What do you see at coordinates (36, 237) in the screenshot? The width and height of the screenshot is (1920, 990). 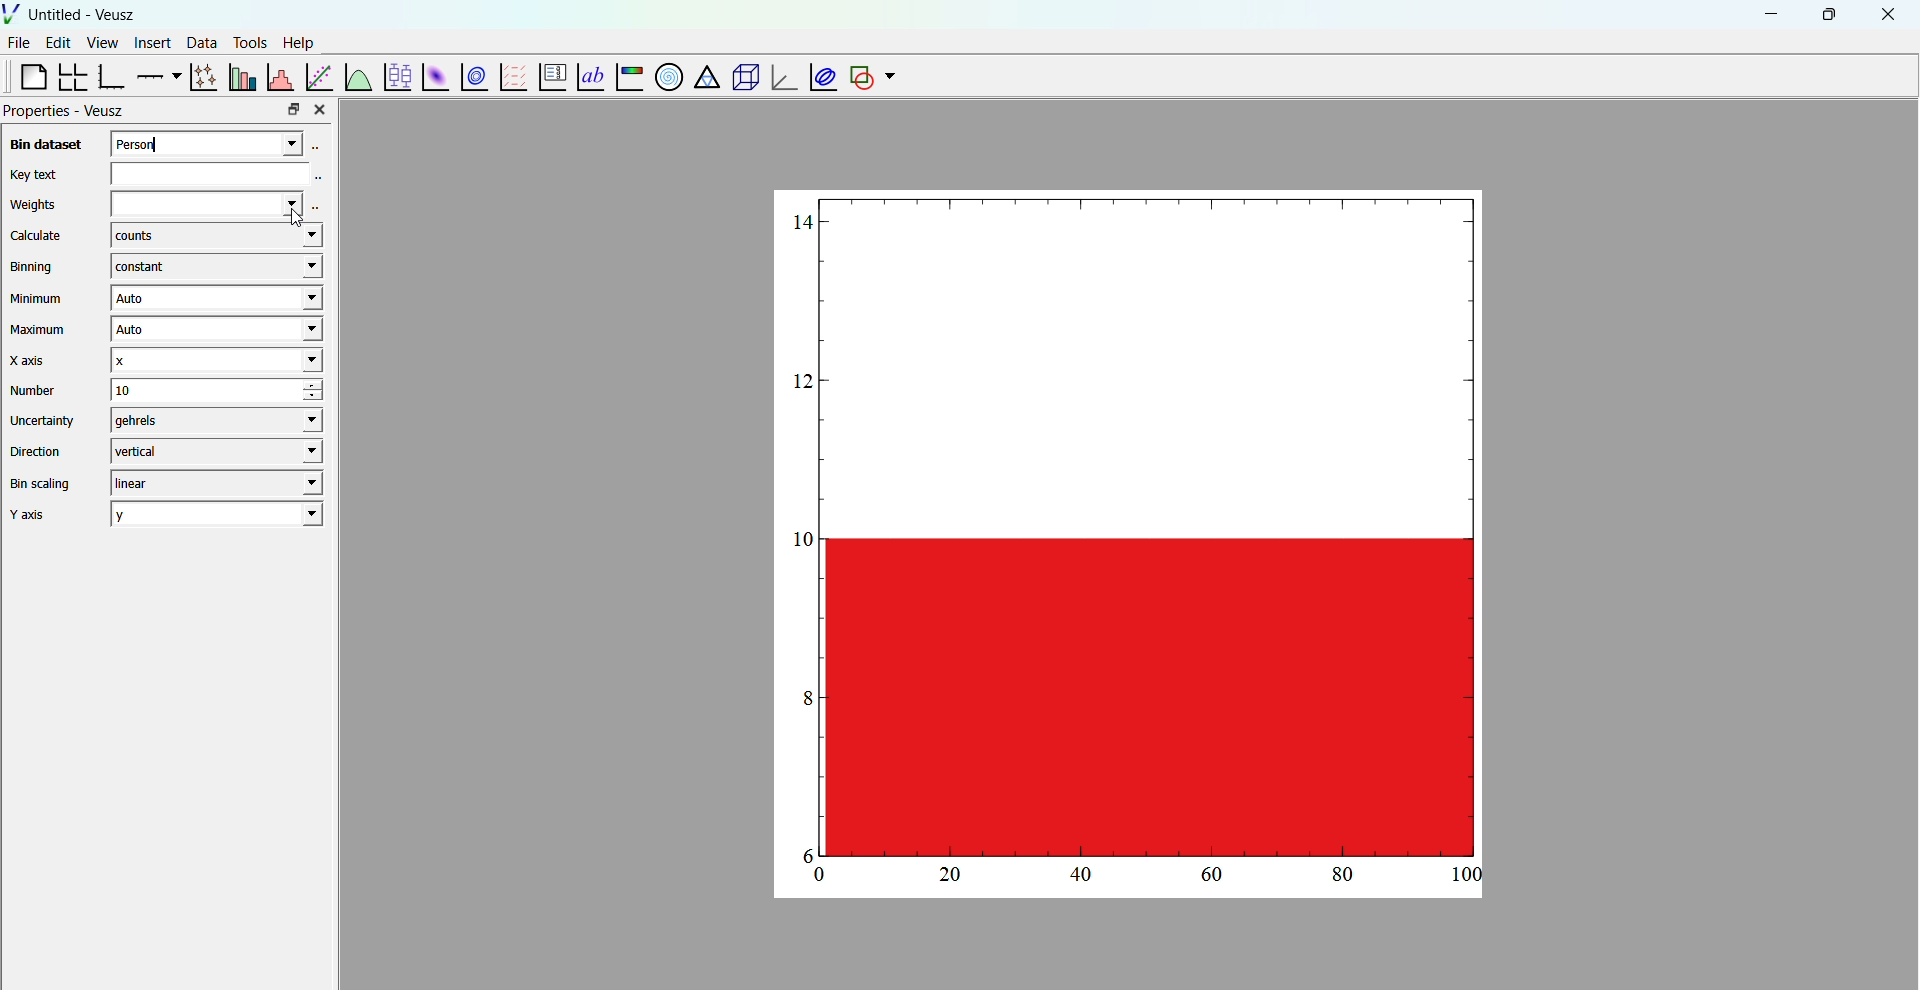 I see `Calculate` at bounding box center [36, 237].